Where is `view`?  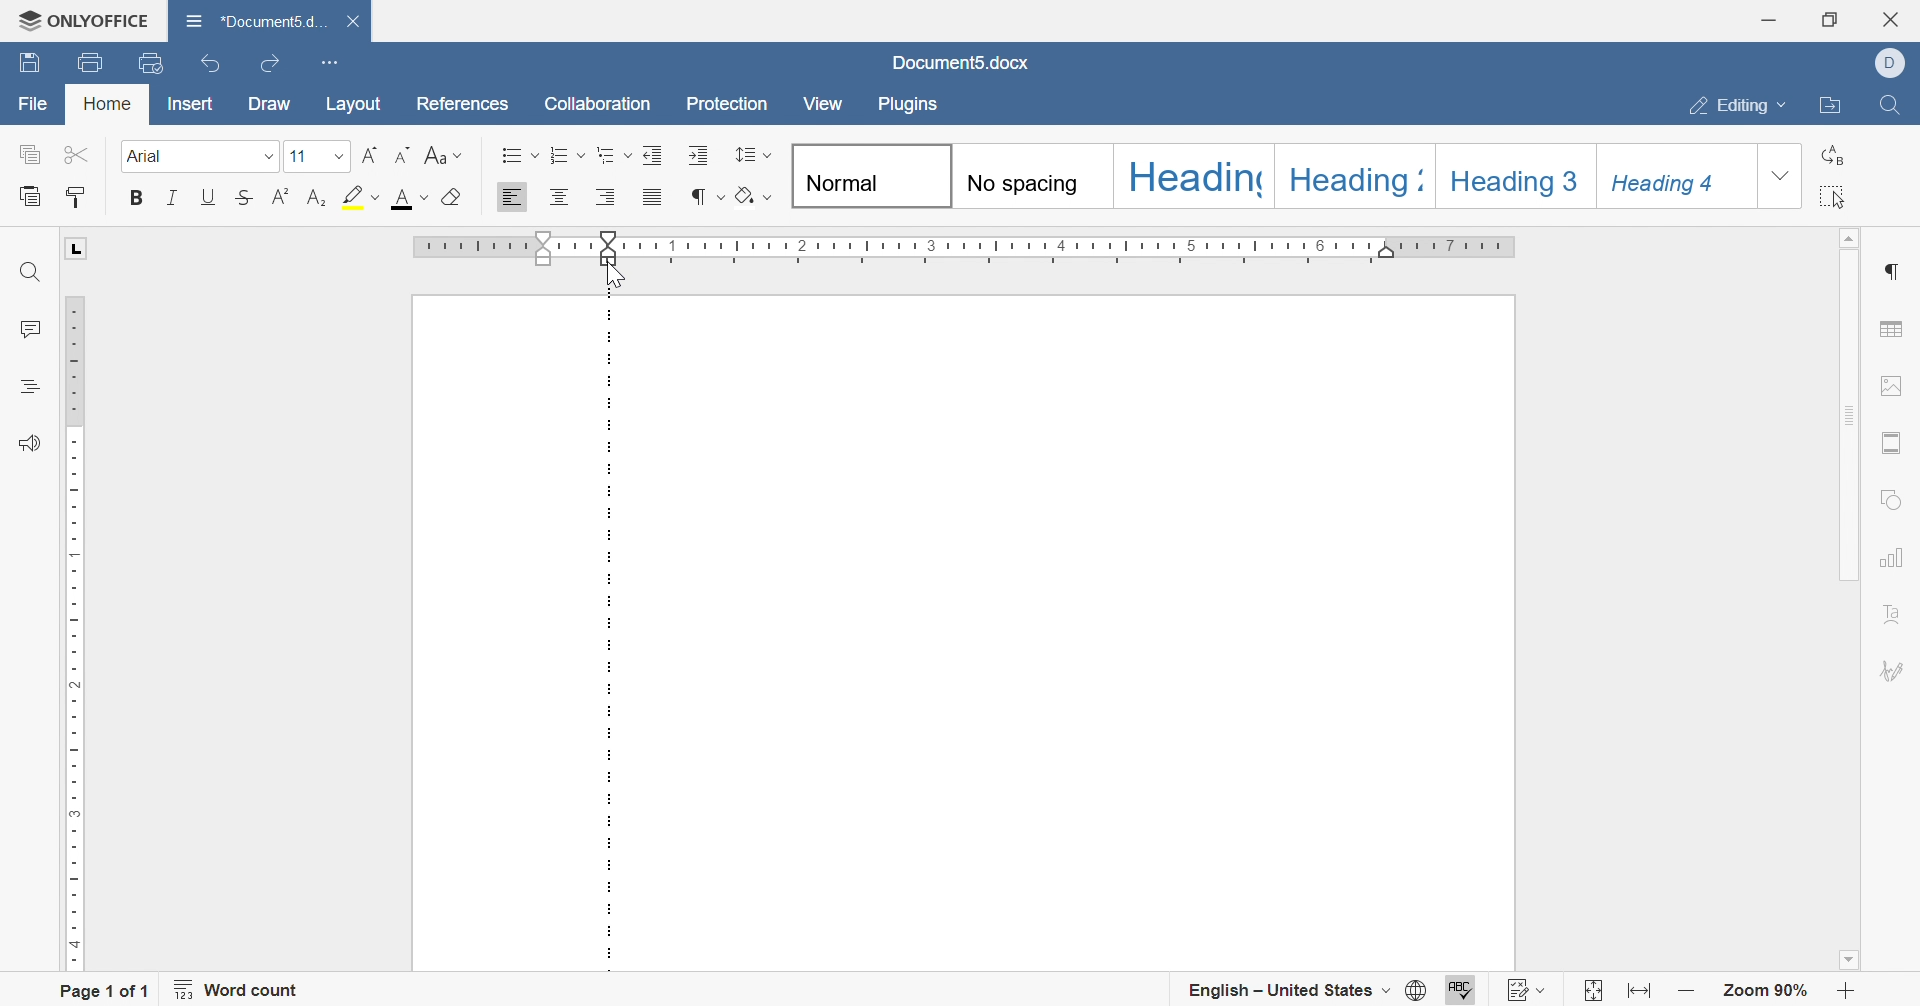 view is located at coordinates (826, 104).